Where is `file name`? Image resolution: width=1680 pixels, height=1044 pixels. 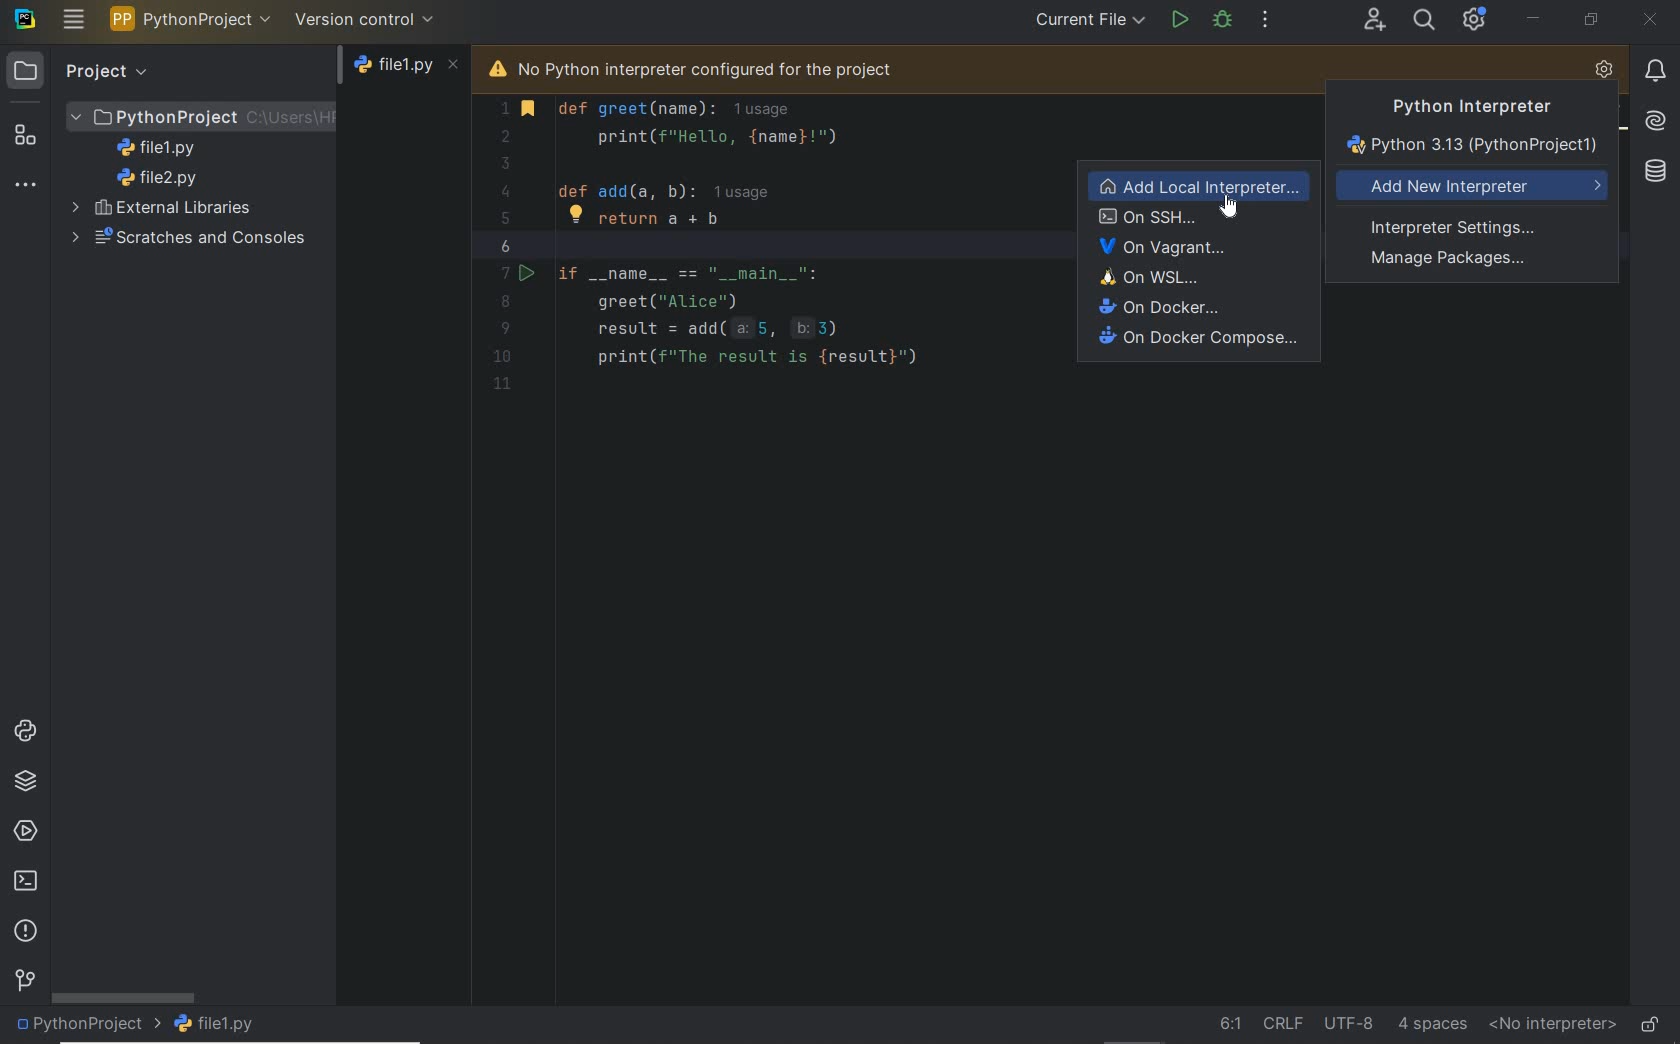
file name is located at coordinates (408, 70).